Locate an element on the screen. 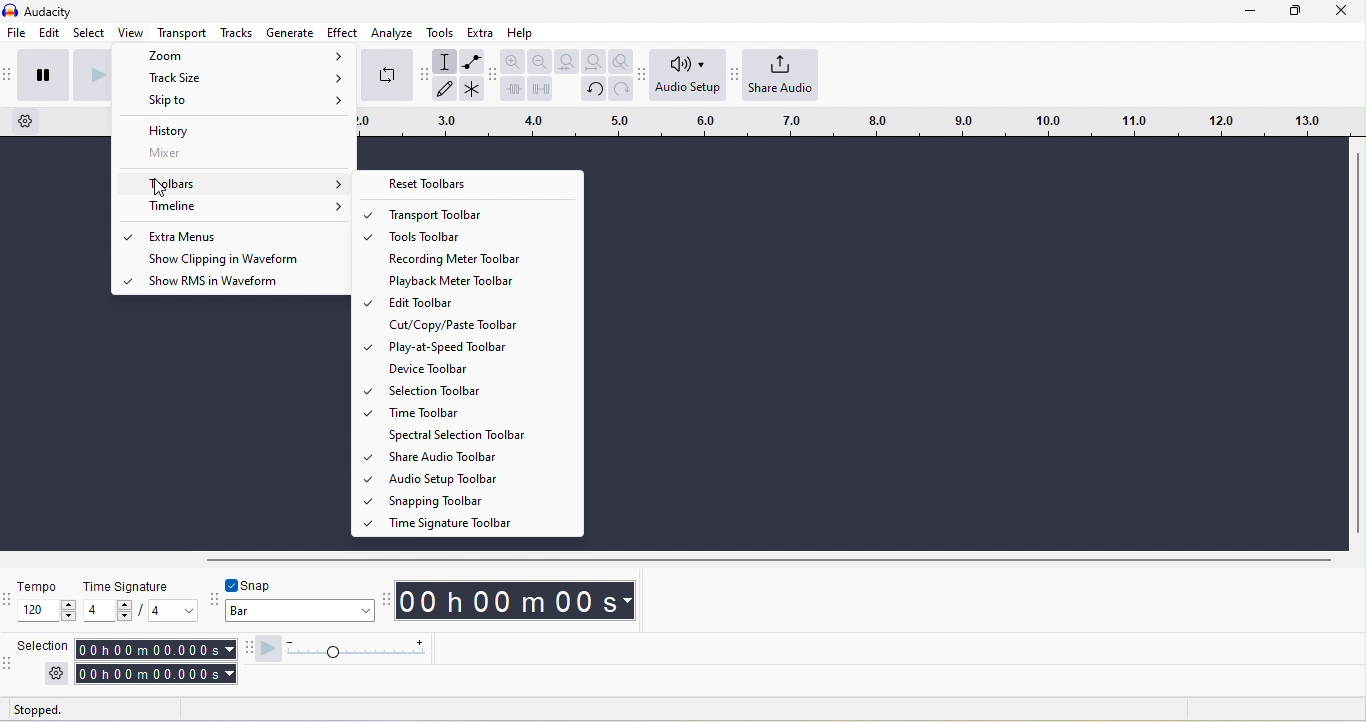 The image size is (1366, 722). Audio setup toolbar is located at coordinates (479, 478).